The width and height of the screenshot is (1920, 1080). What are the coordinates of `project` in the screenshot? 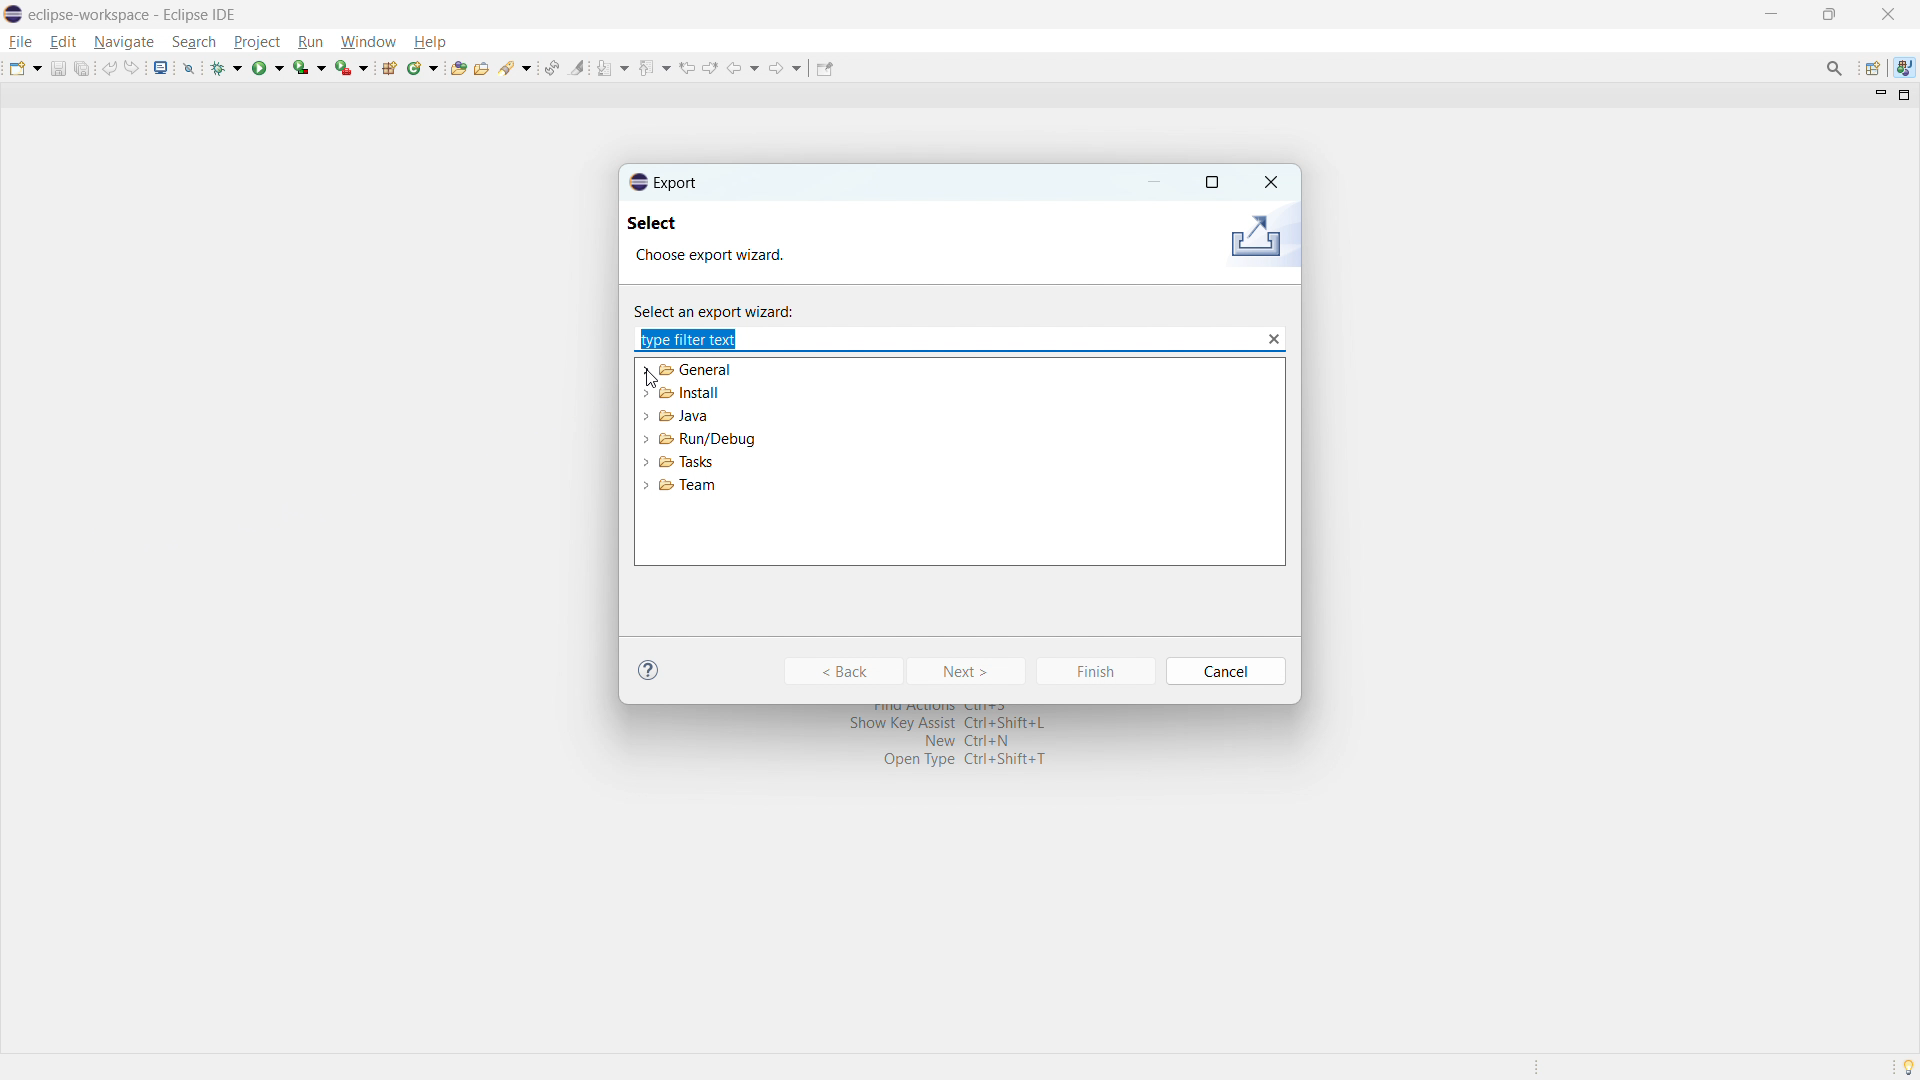 It's located at (256, 41).